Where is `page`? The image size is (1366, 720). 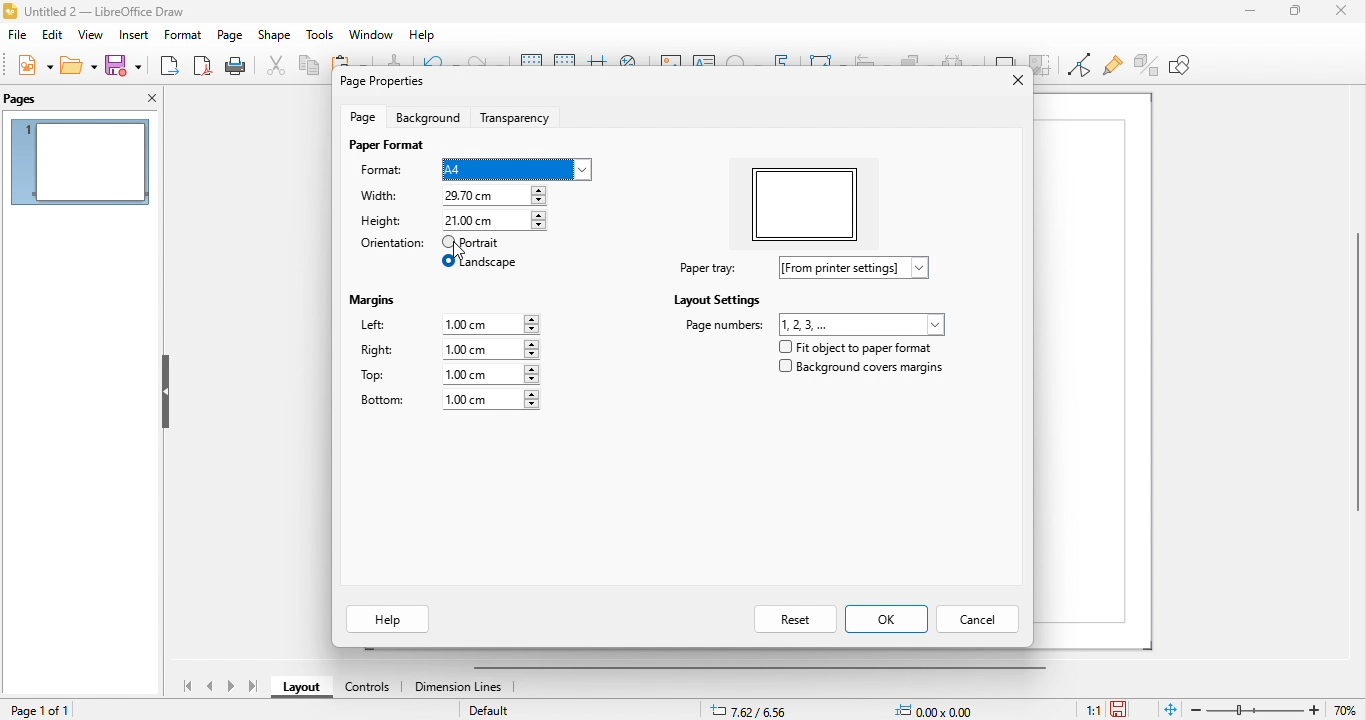
page is located at coordinates (362, 120).